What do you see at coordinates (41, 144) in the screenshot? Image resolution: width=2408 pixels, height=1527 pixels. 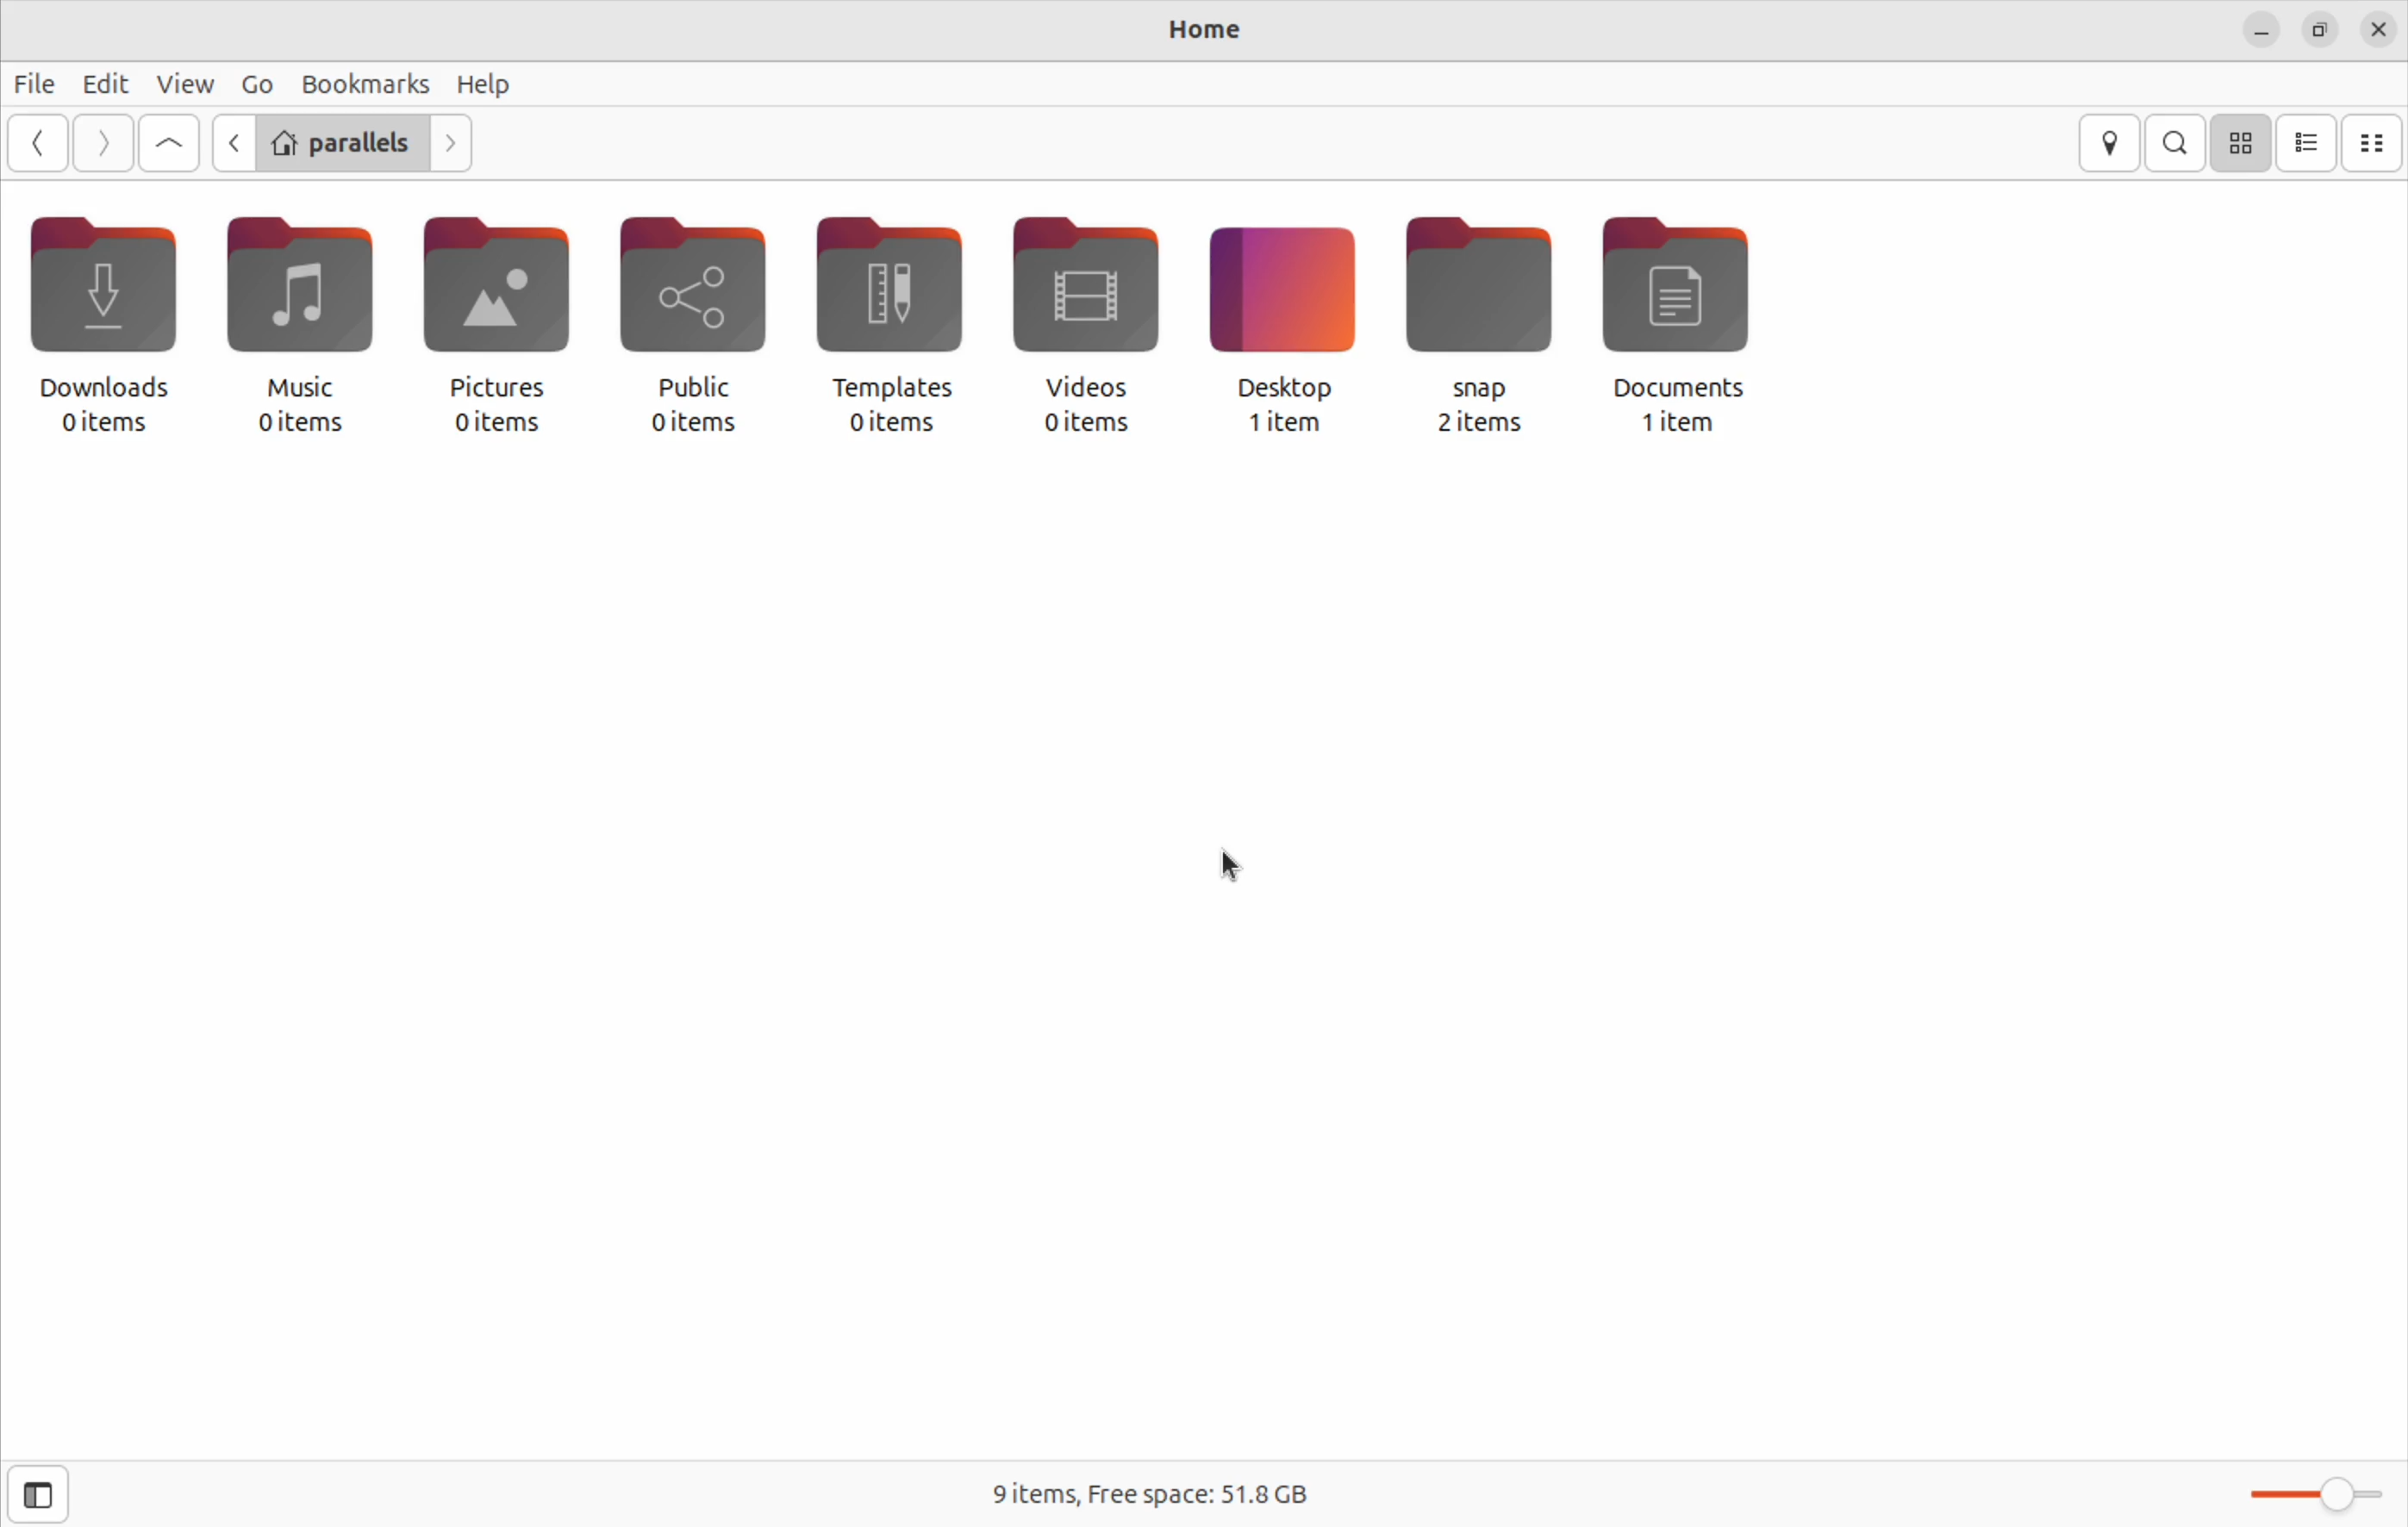 I see `Go back` at bounding box center [41, 144].